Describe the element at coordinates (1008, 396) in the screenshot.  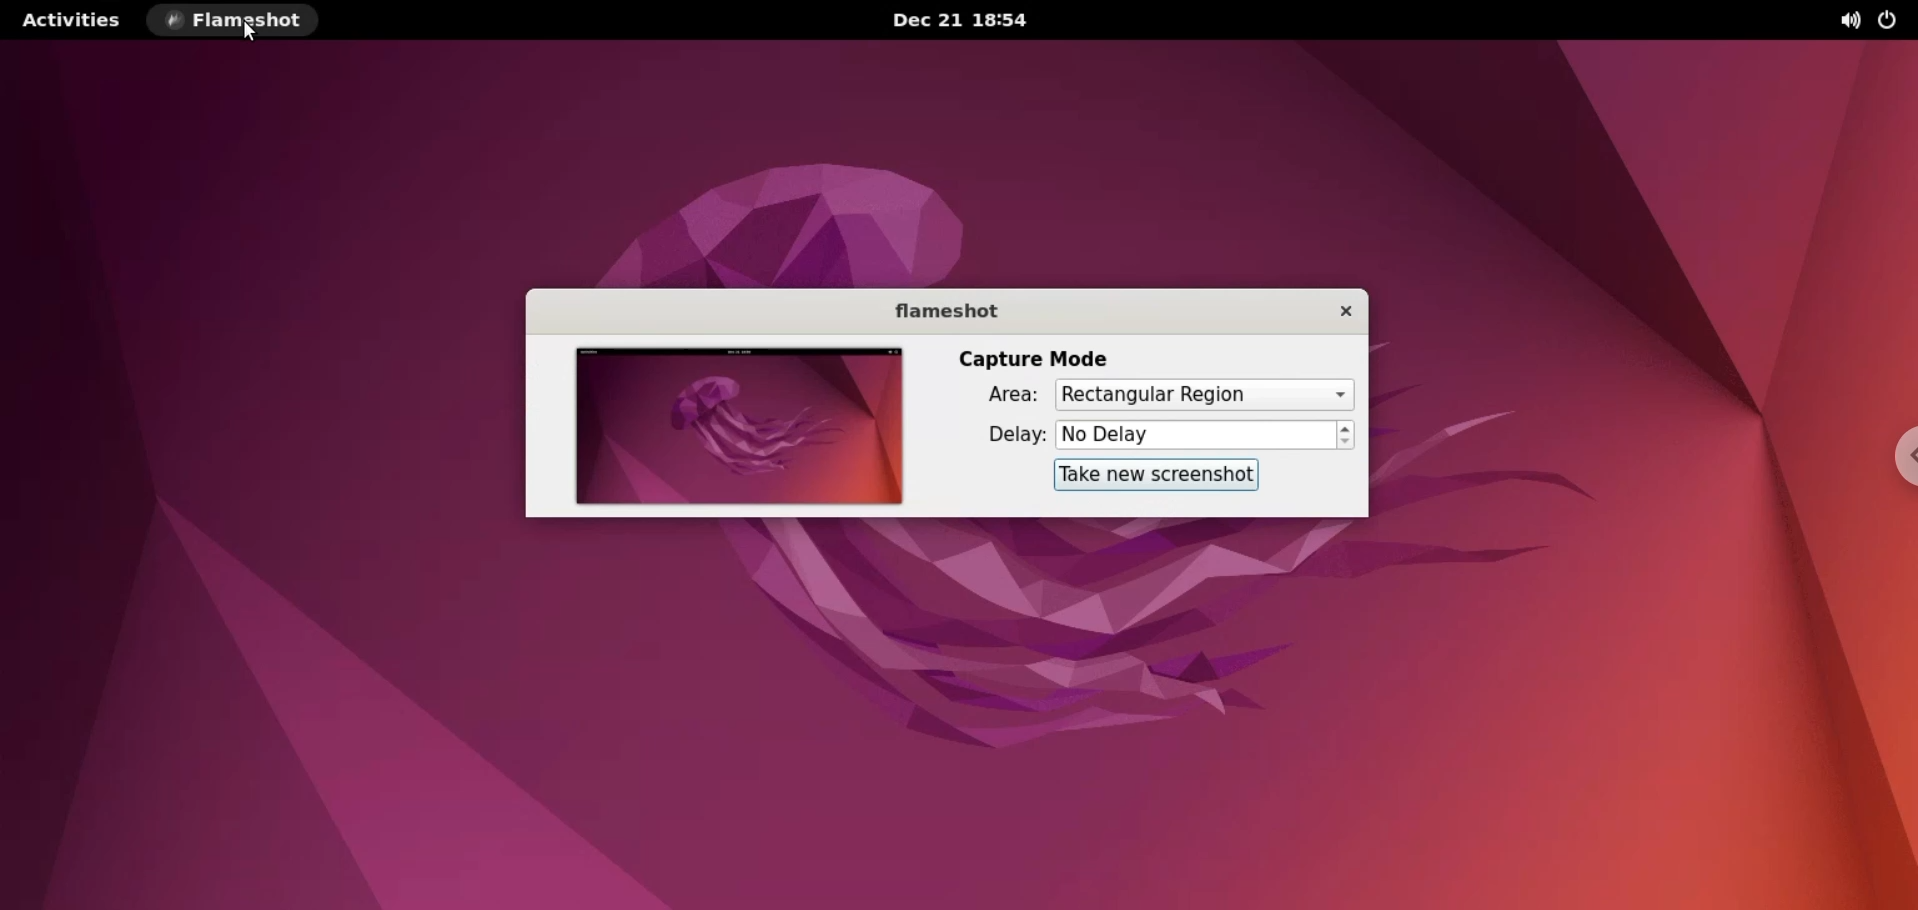
I see `area ` at that location.